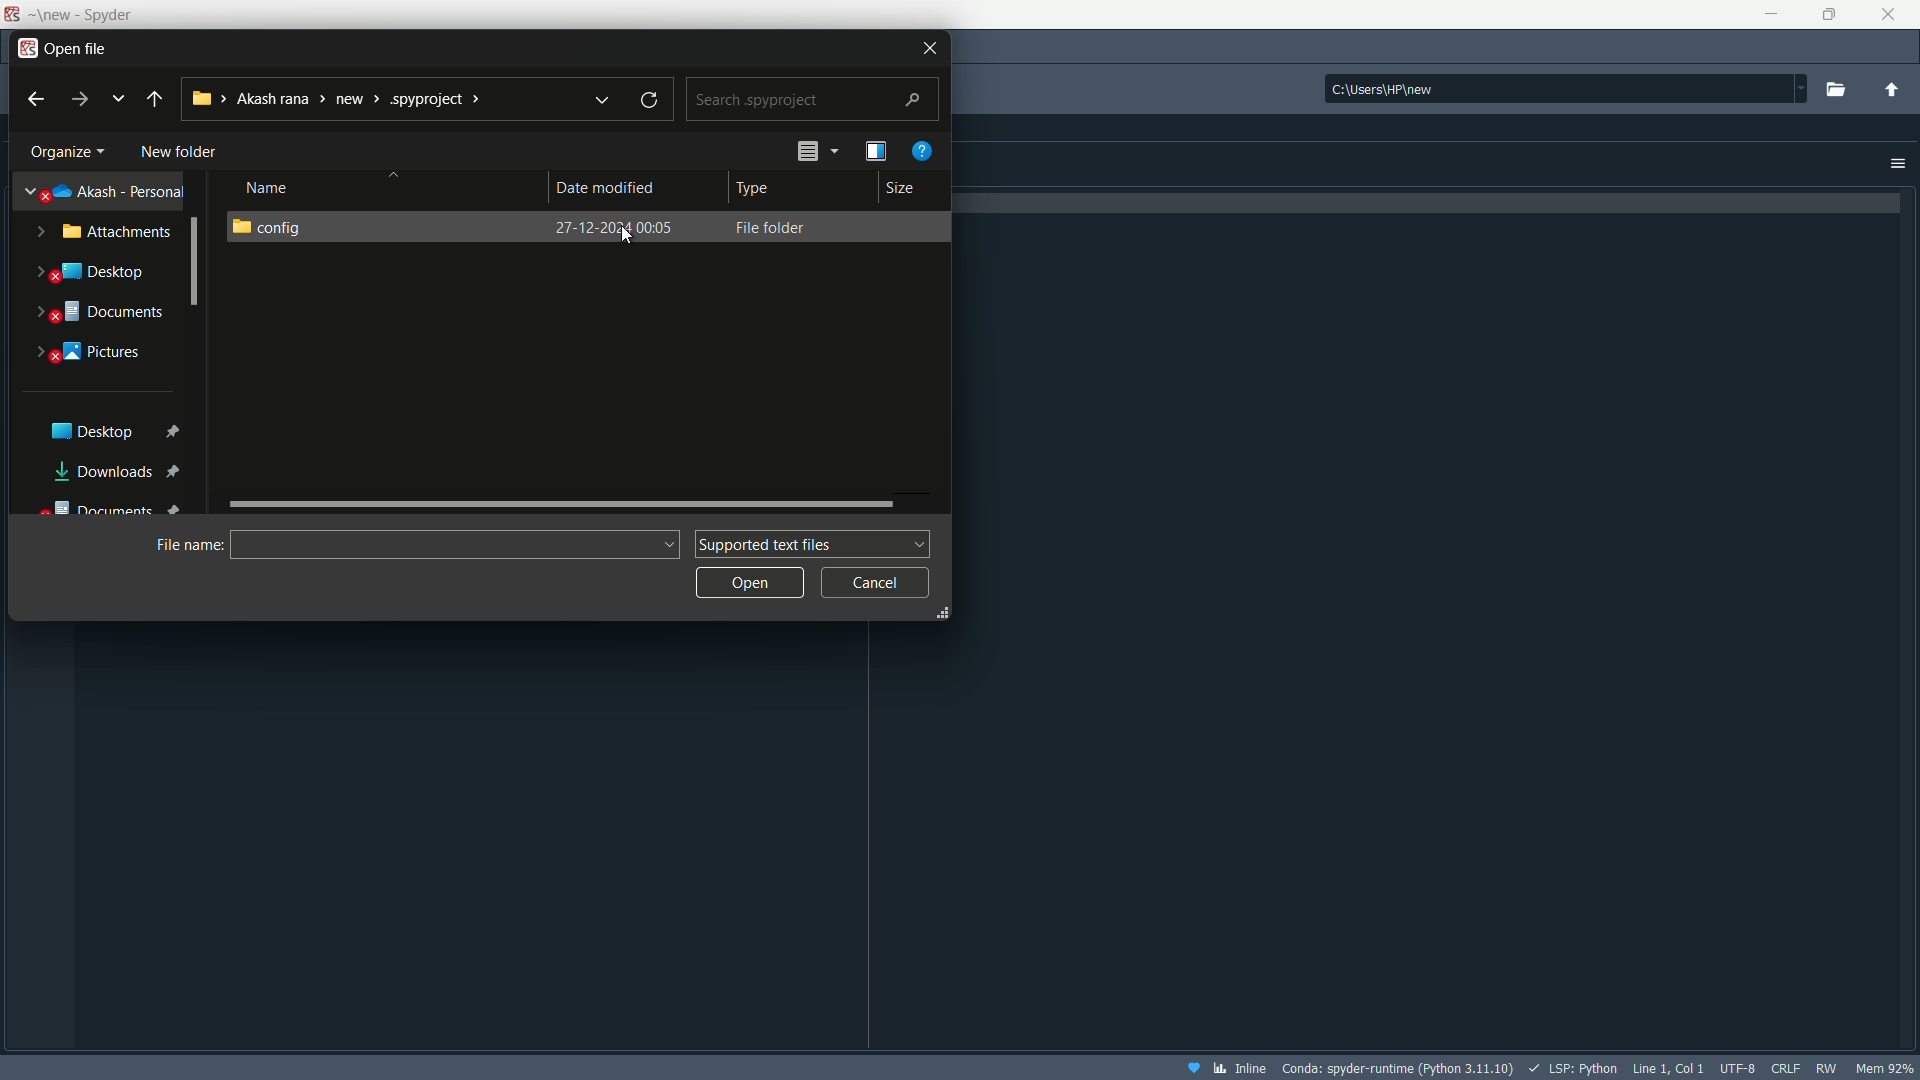 The width and height of the screenshot is (1920, 1080). Describe the element at coordinates (1786, 1068) in the screenshot. I see `file eol status` at that location.